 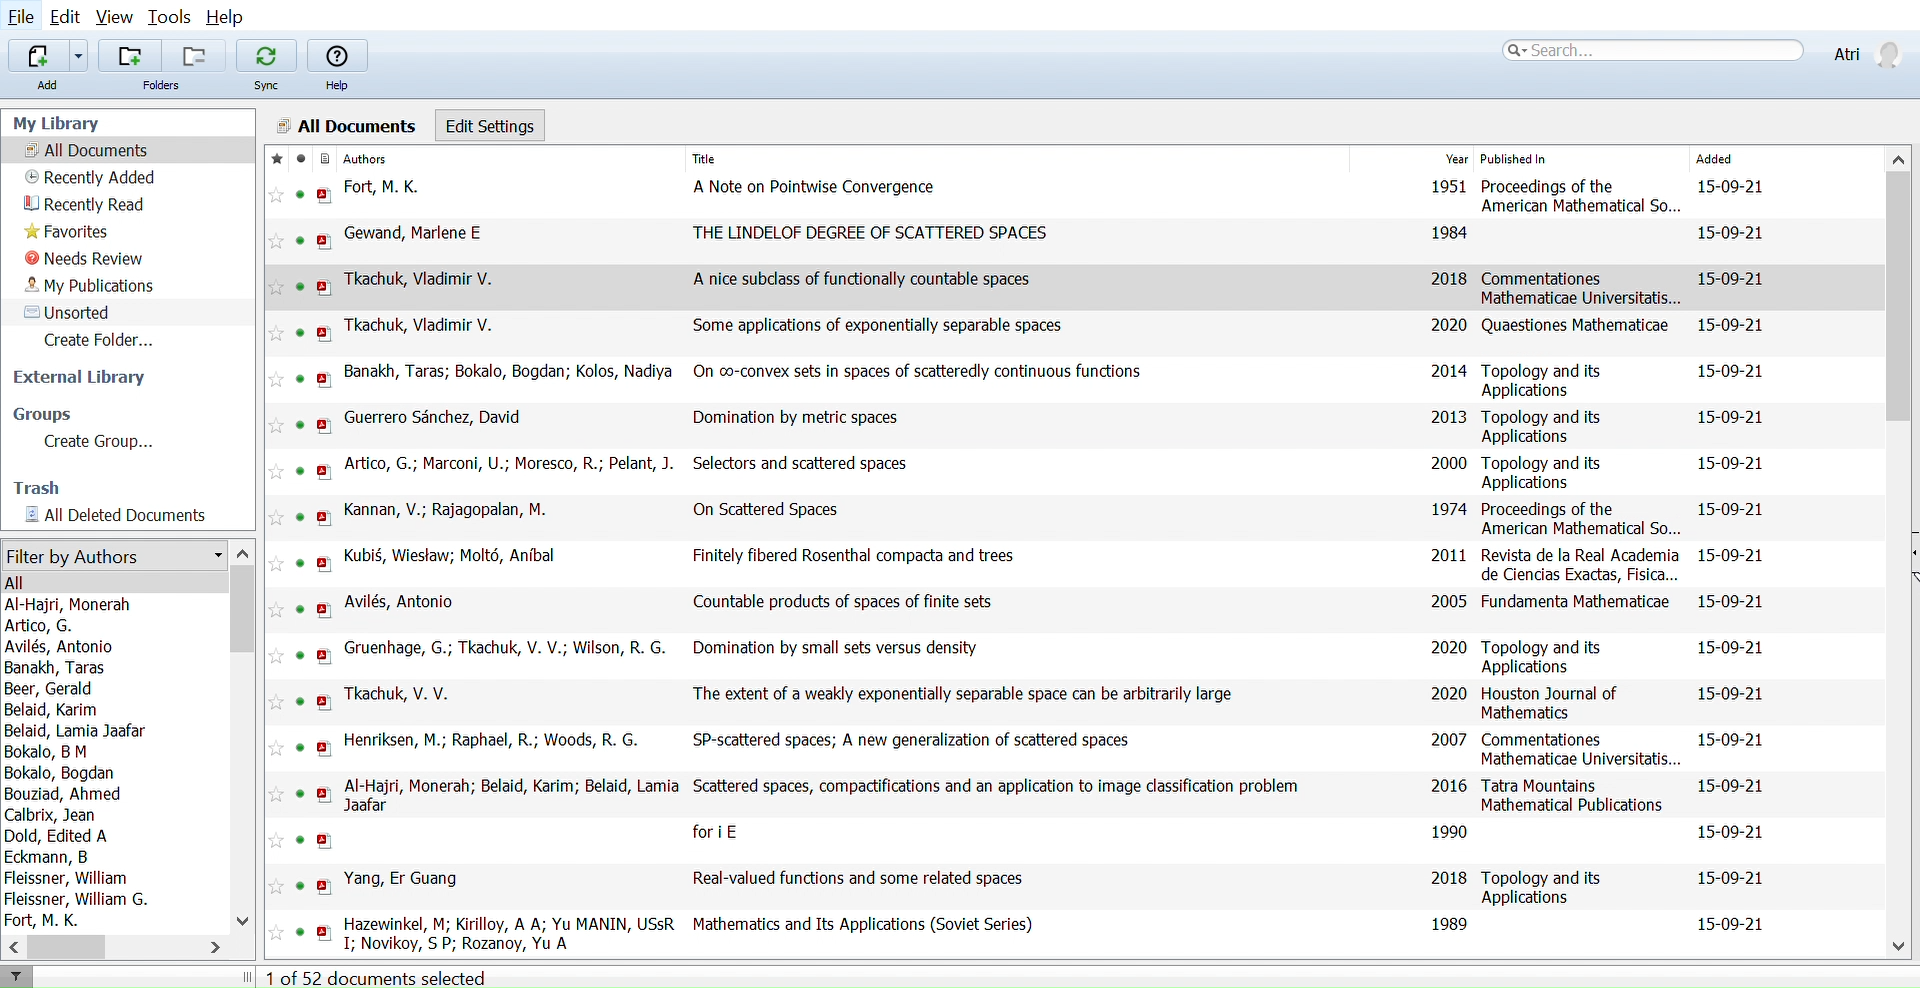 What do you see at coordinates (130, 56) in the screenshot?
I see `Add folders` at bounding box center [130, 56].